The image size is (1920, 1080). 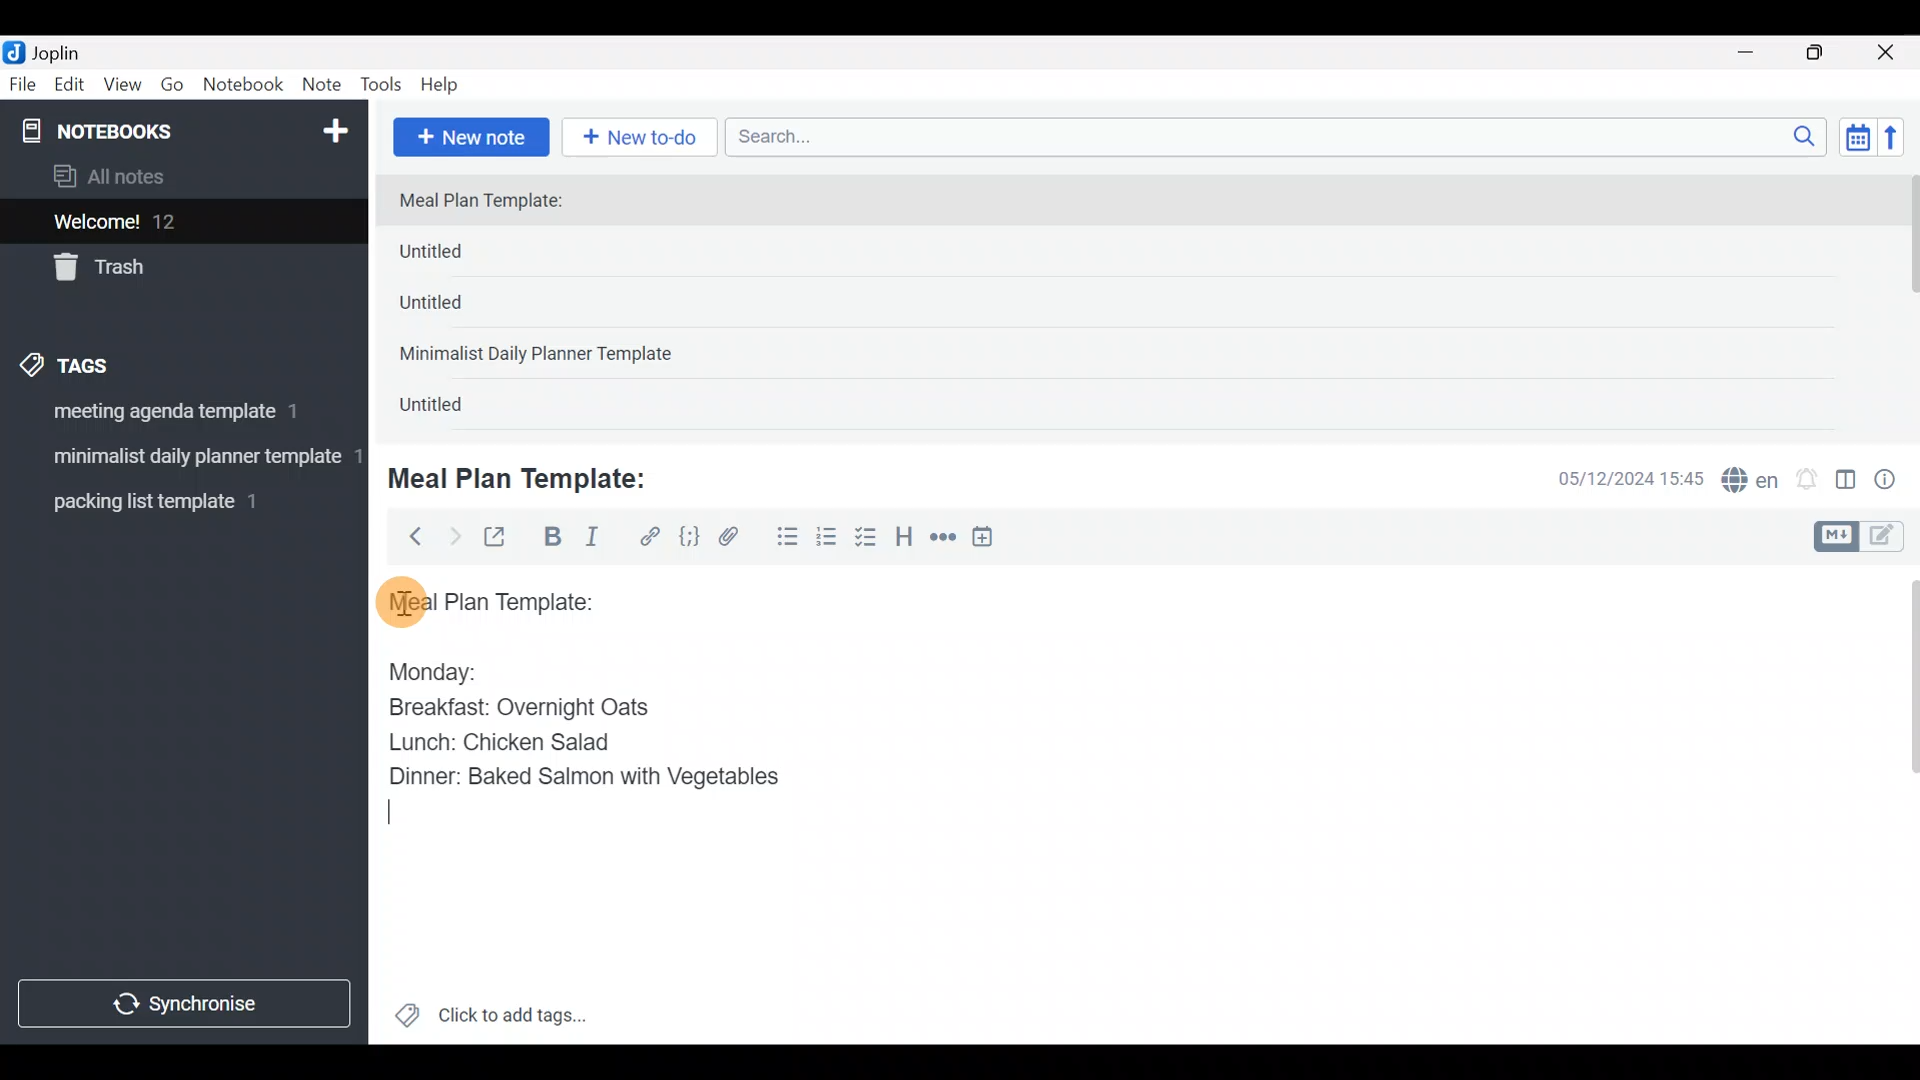 What do you see at coordinates (70, 88) in the screenshot?
I see `Edit` at bounding box center [70, 88].